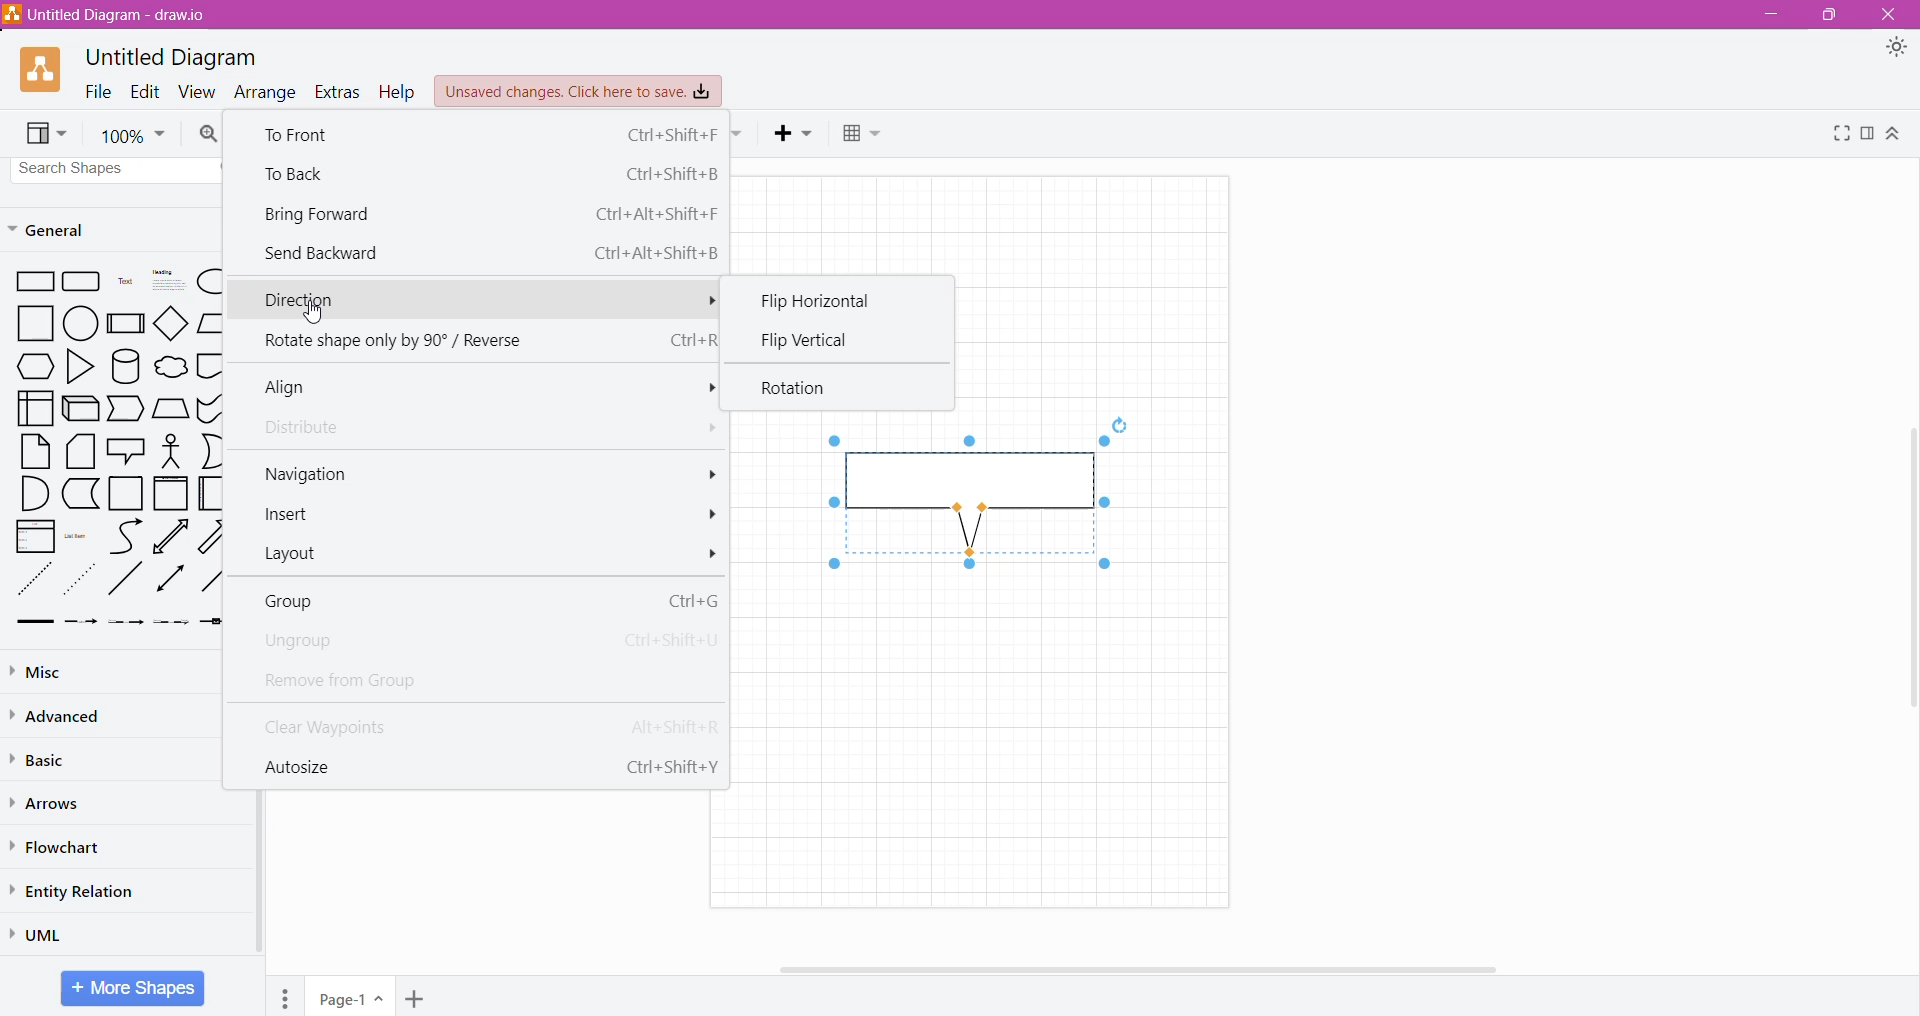 This screenshot has width=1920, height=1016. Describe the element at coordinates (48, 134) in the screenshot. I see `View` at that location.